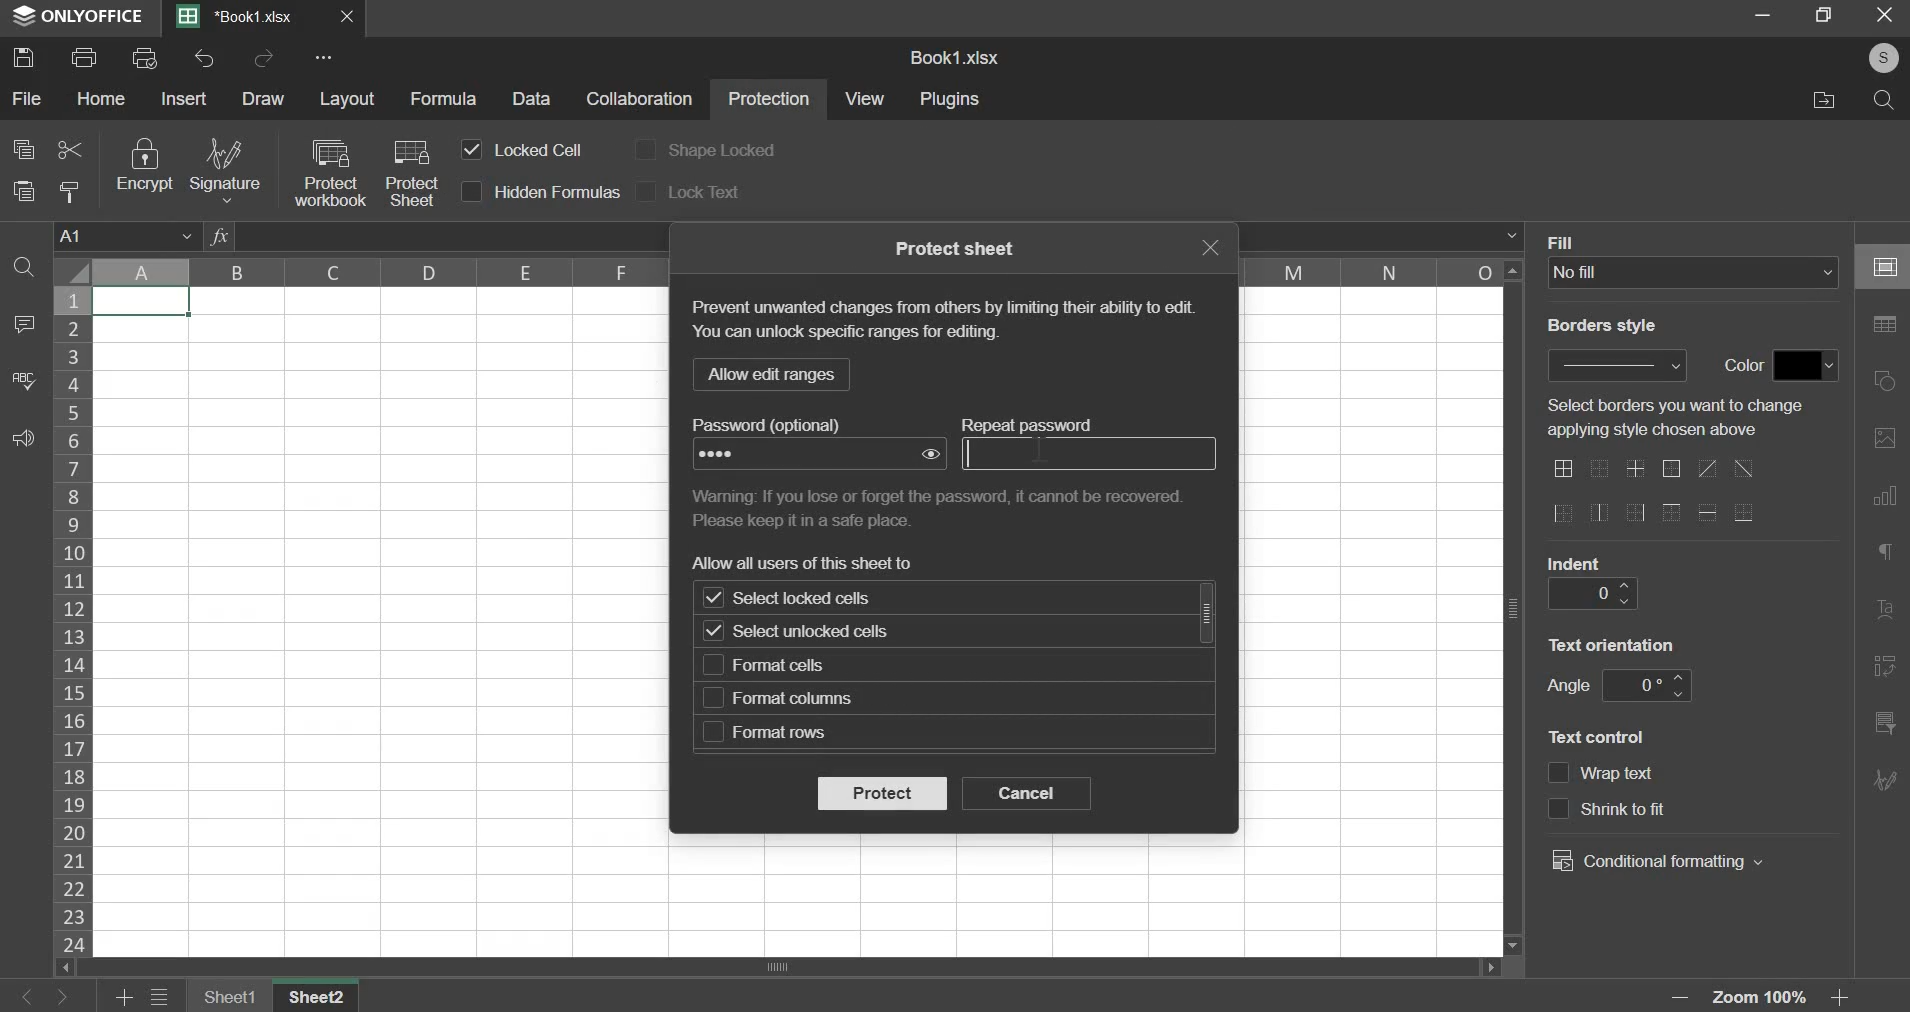  Describe the element at coordinates (1614, 642) in the screenshot. I see `text` at that location.